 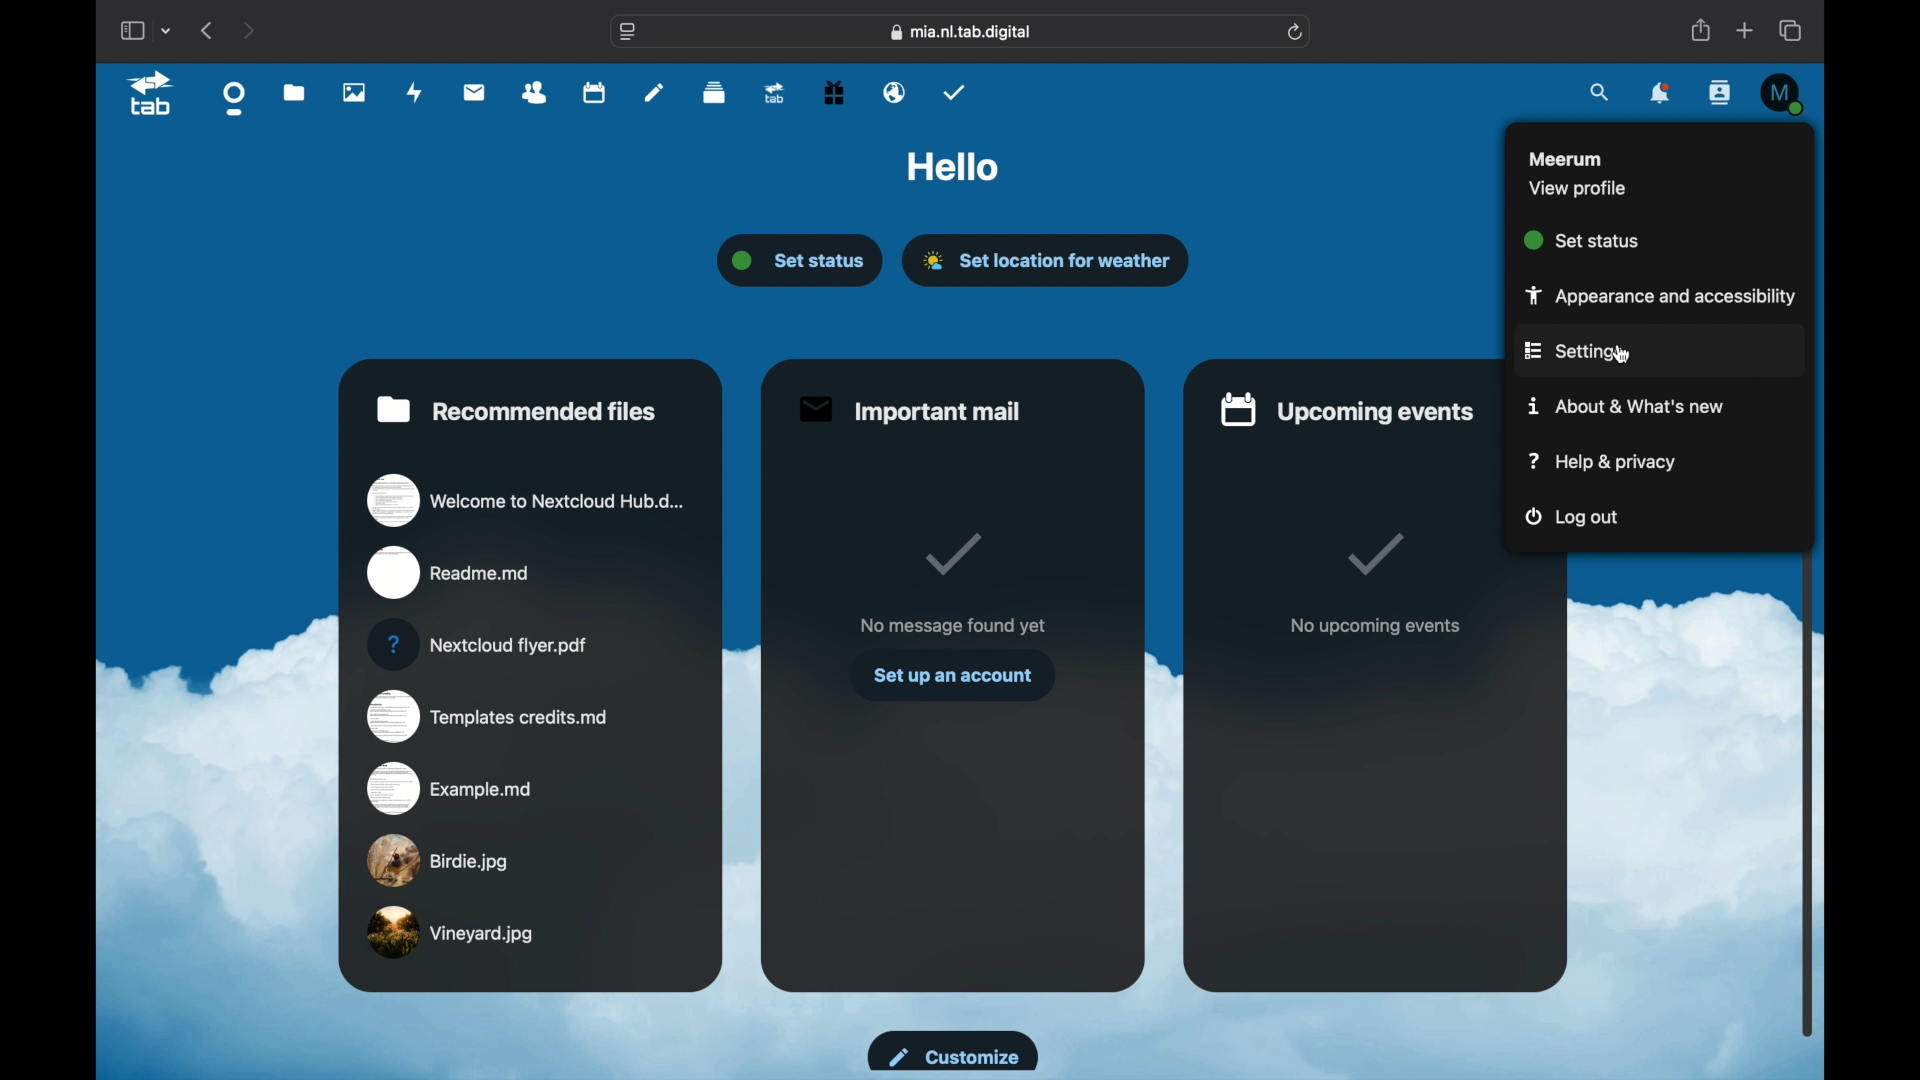 I want to click on set status, so click(x=803, y=261).